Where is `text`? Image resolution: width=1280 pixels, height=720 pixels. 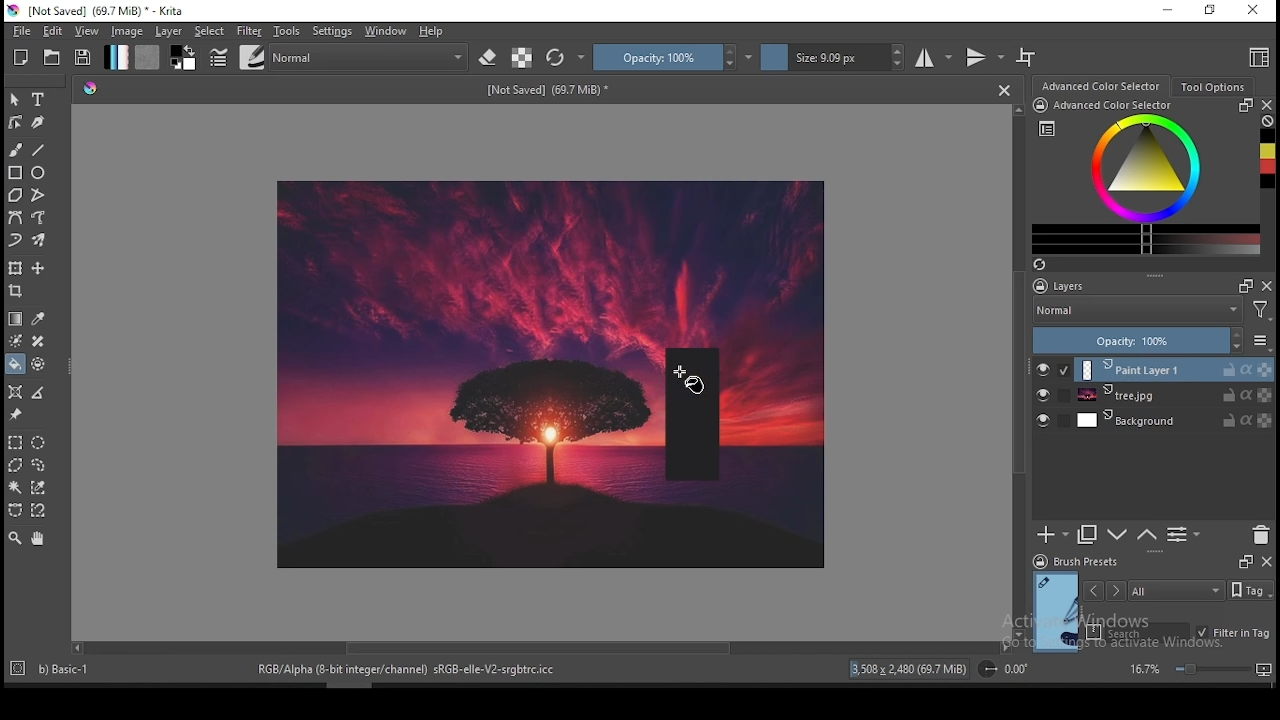
text is located at coordinates (548, 87).